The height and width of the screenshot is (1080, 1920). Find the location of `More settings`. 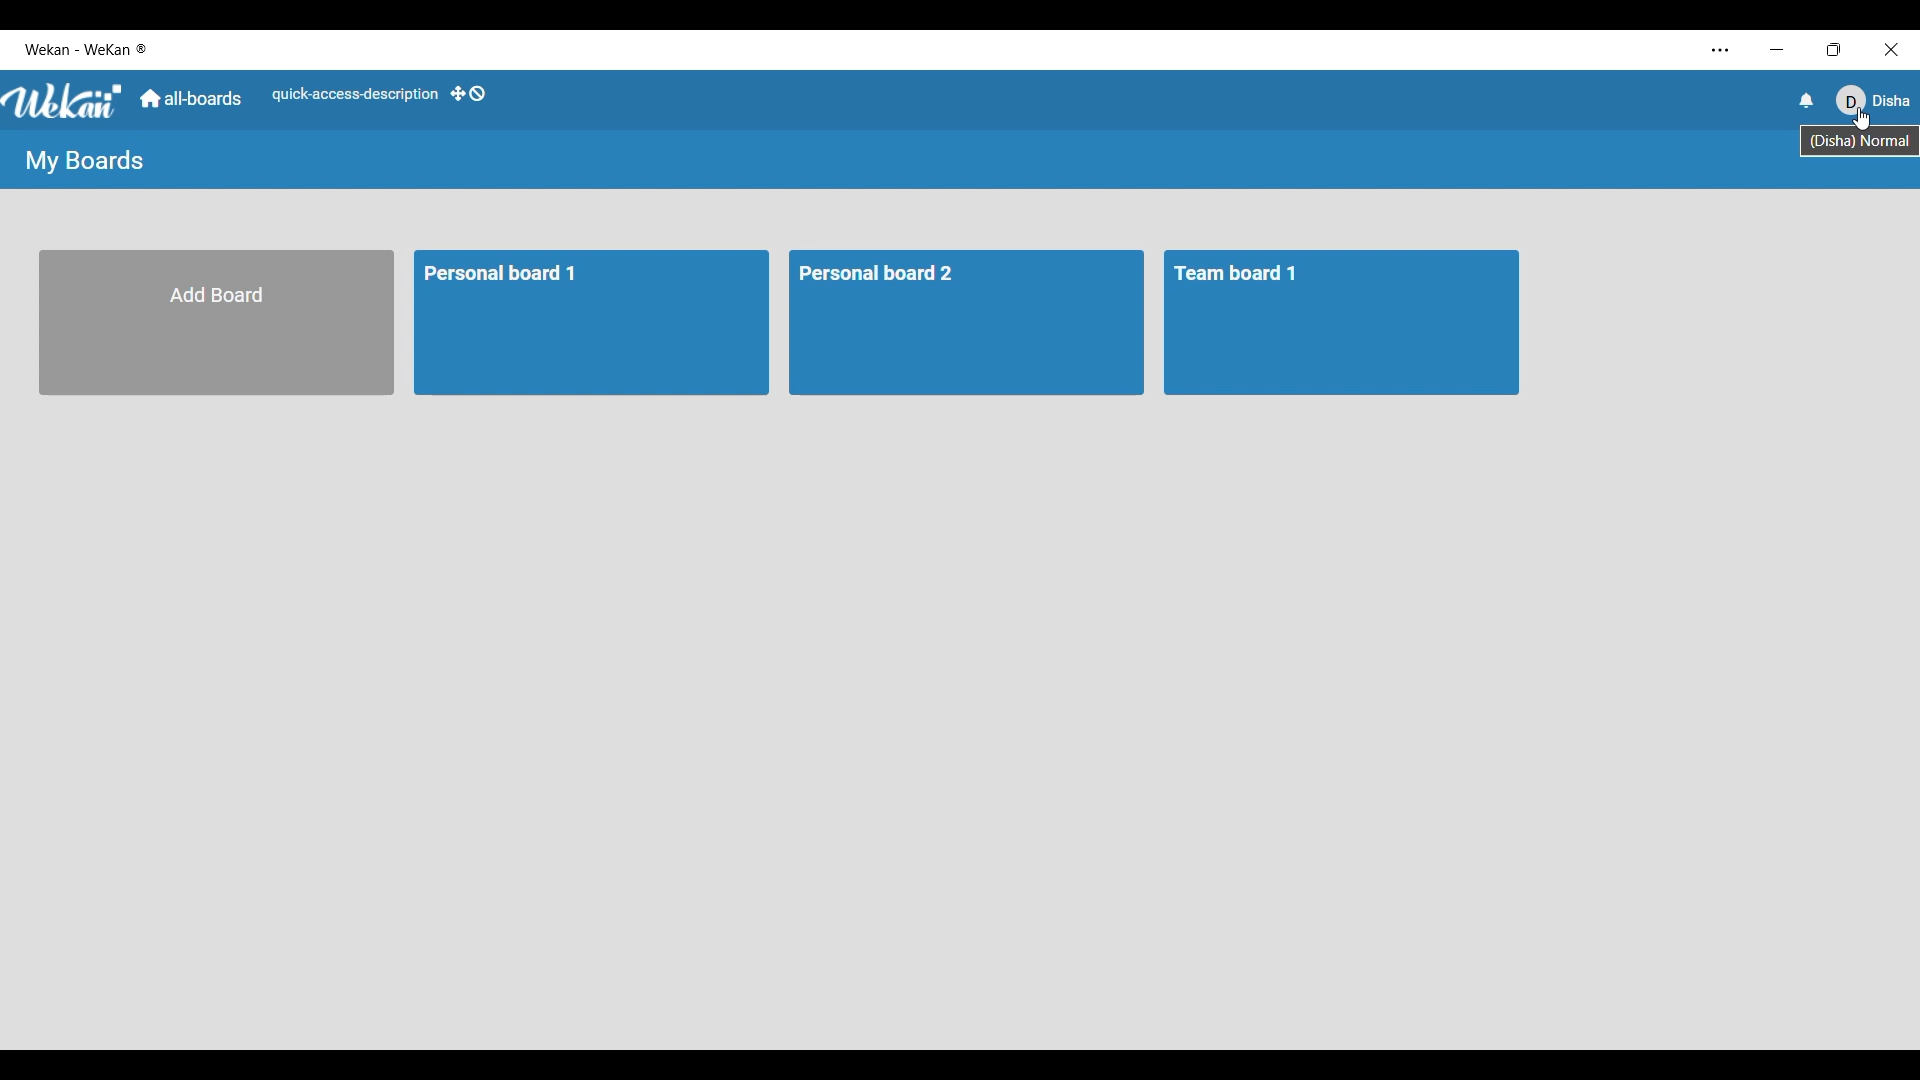

More settings is located at coordinates (1720, 51).